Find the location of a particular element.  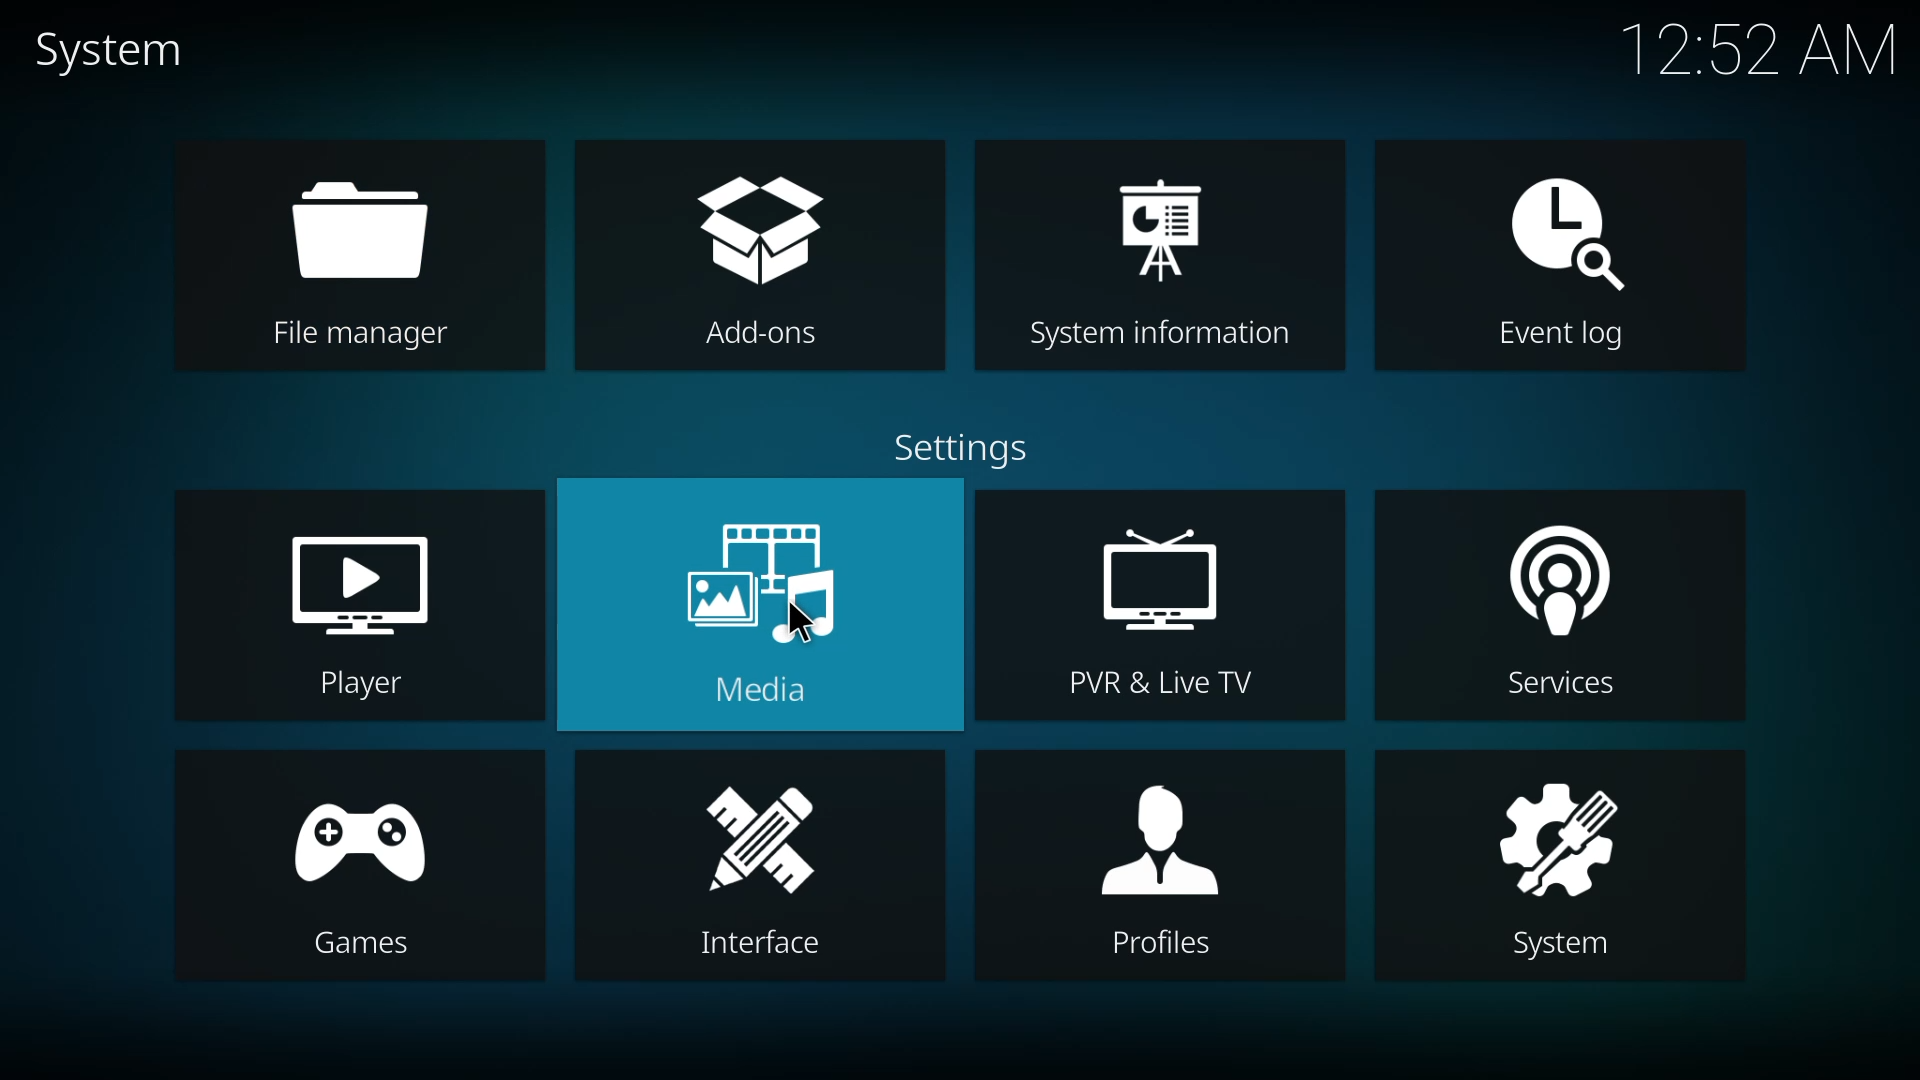

system is located at coordinates (1556, 829).